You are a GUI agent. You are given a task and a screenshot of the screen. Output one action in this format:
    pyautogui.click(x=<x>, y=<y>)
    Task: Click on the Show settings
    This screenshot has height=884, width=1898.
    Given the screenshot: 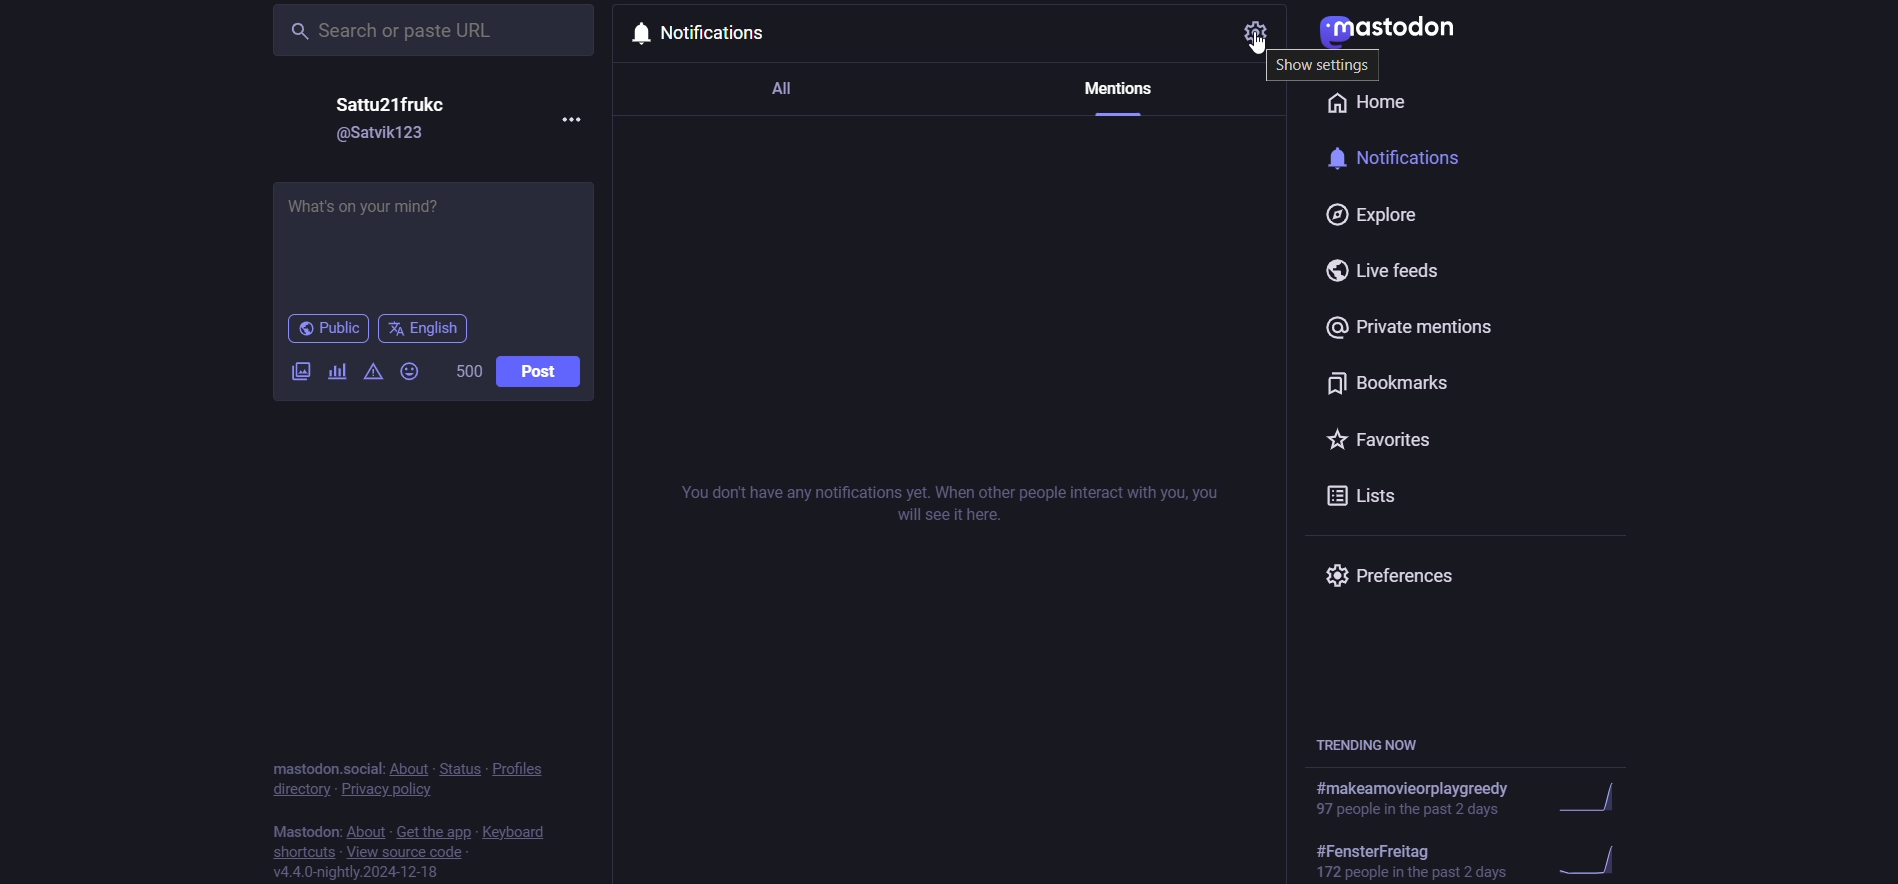 What is the action you would take?
    pyautogui.click(x=1322, y=66)
    